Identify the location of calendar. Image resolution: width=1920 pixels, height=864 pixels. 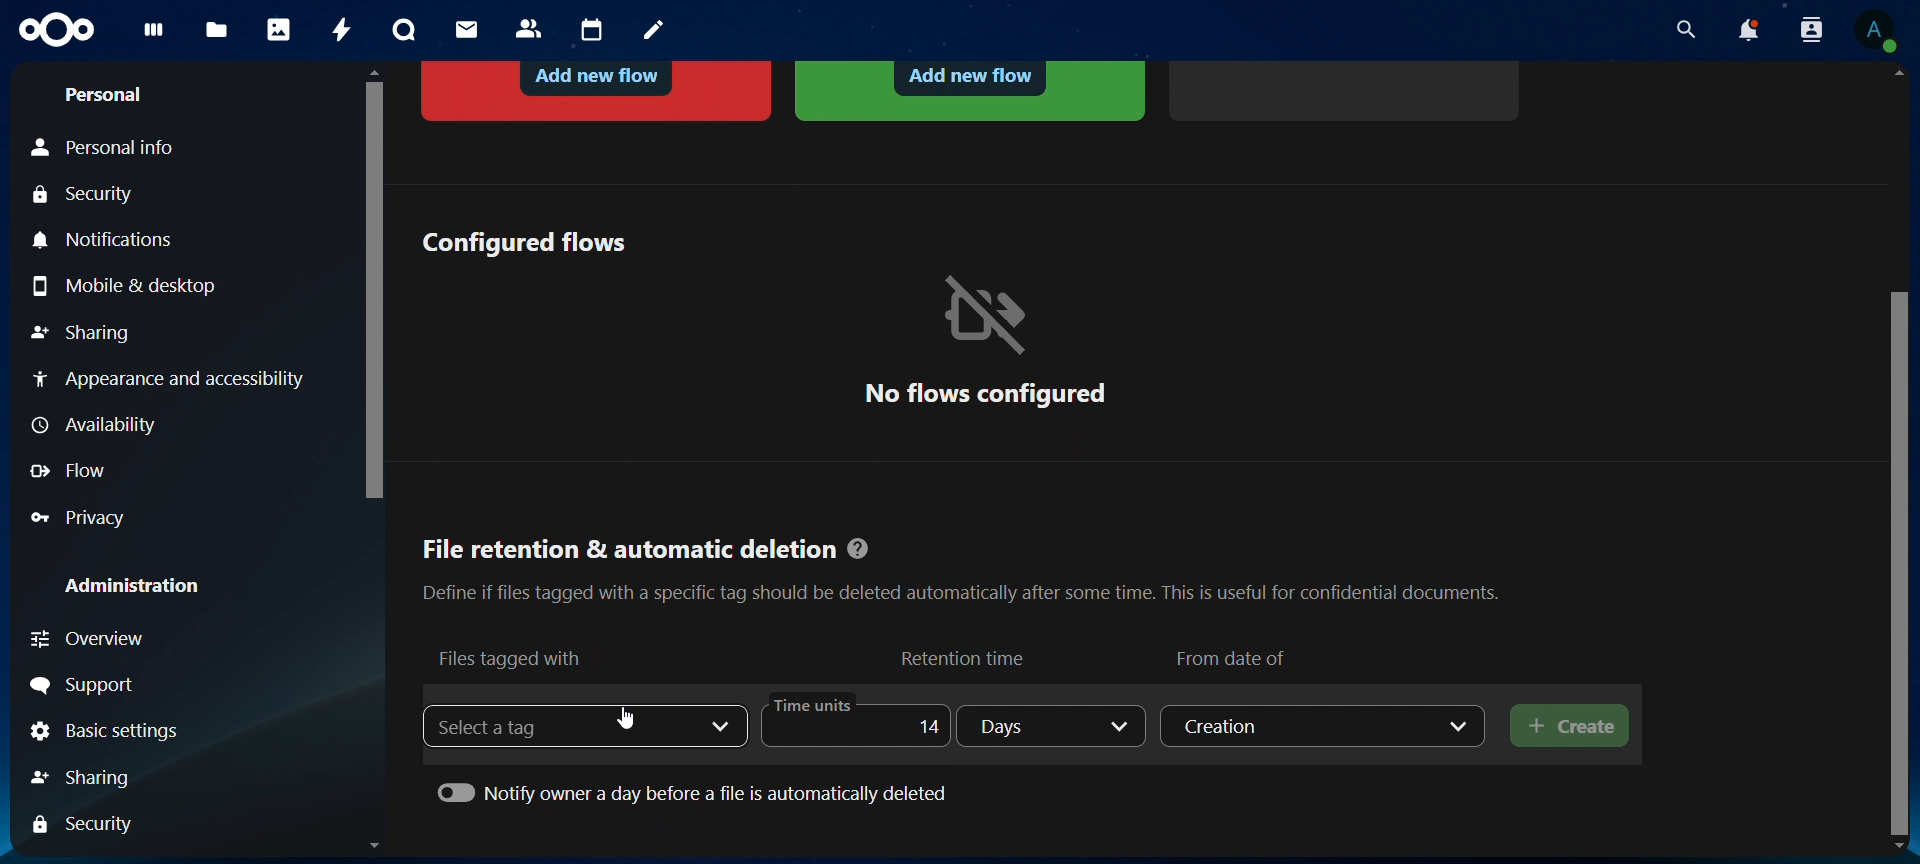
(593, 31).